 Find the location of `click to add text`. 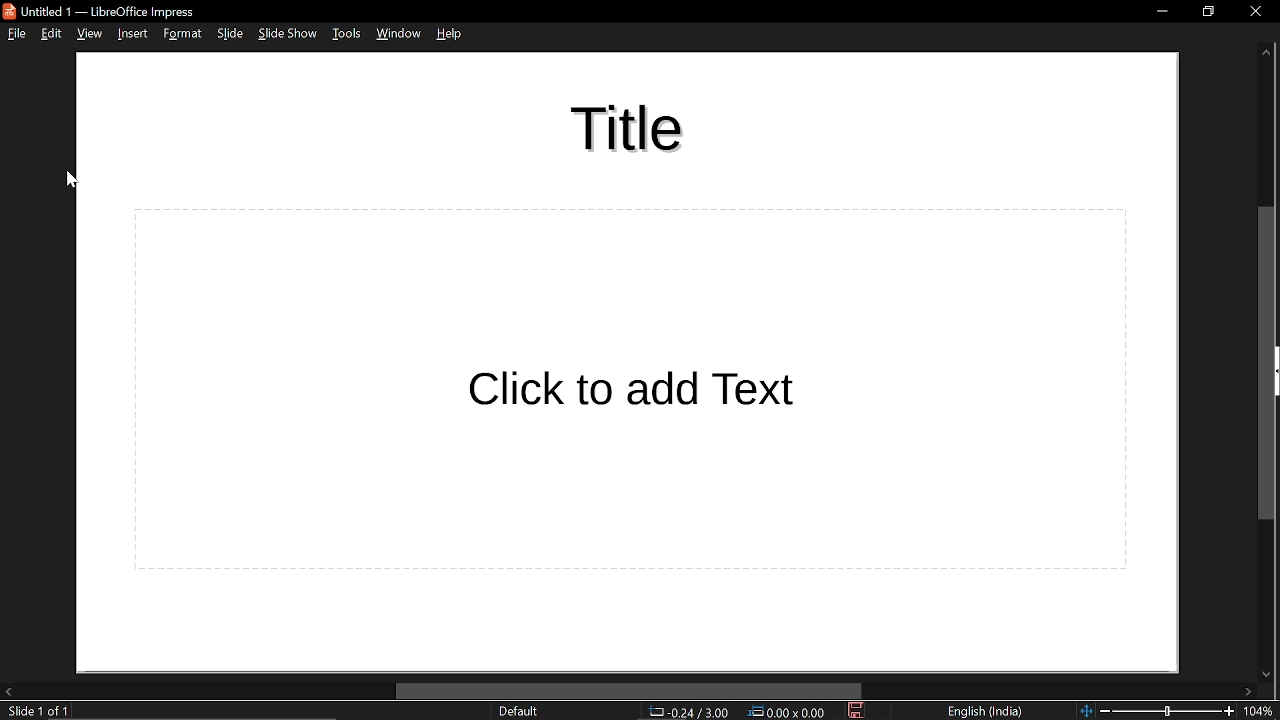

click to add text is located at coordinates (630, 389).